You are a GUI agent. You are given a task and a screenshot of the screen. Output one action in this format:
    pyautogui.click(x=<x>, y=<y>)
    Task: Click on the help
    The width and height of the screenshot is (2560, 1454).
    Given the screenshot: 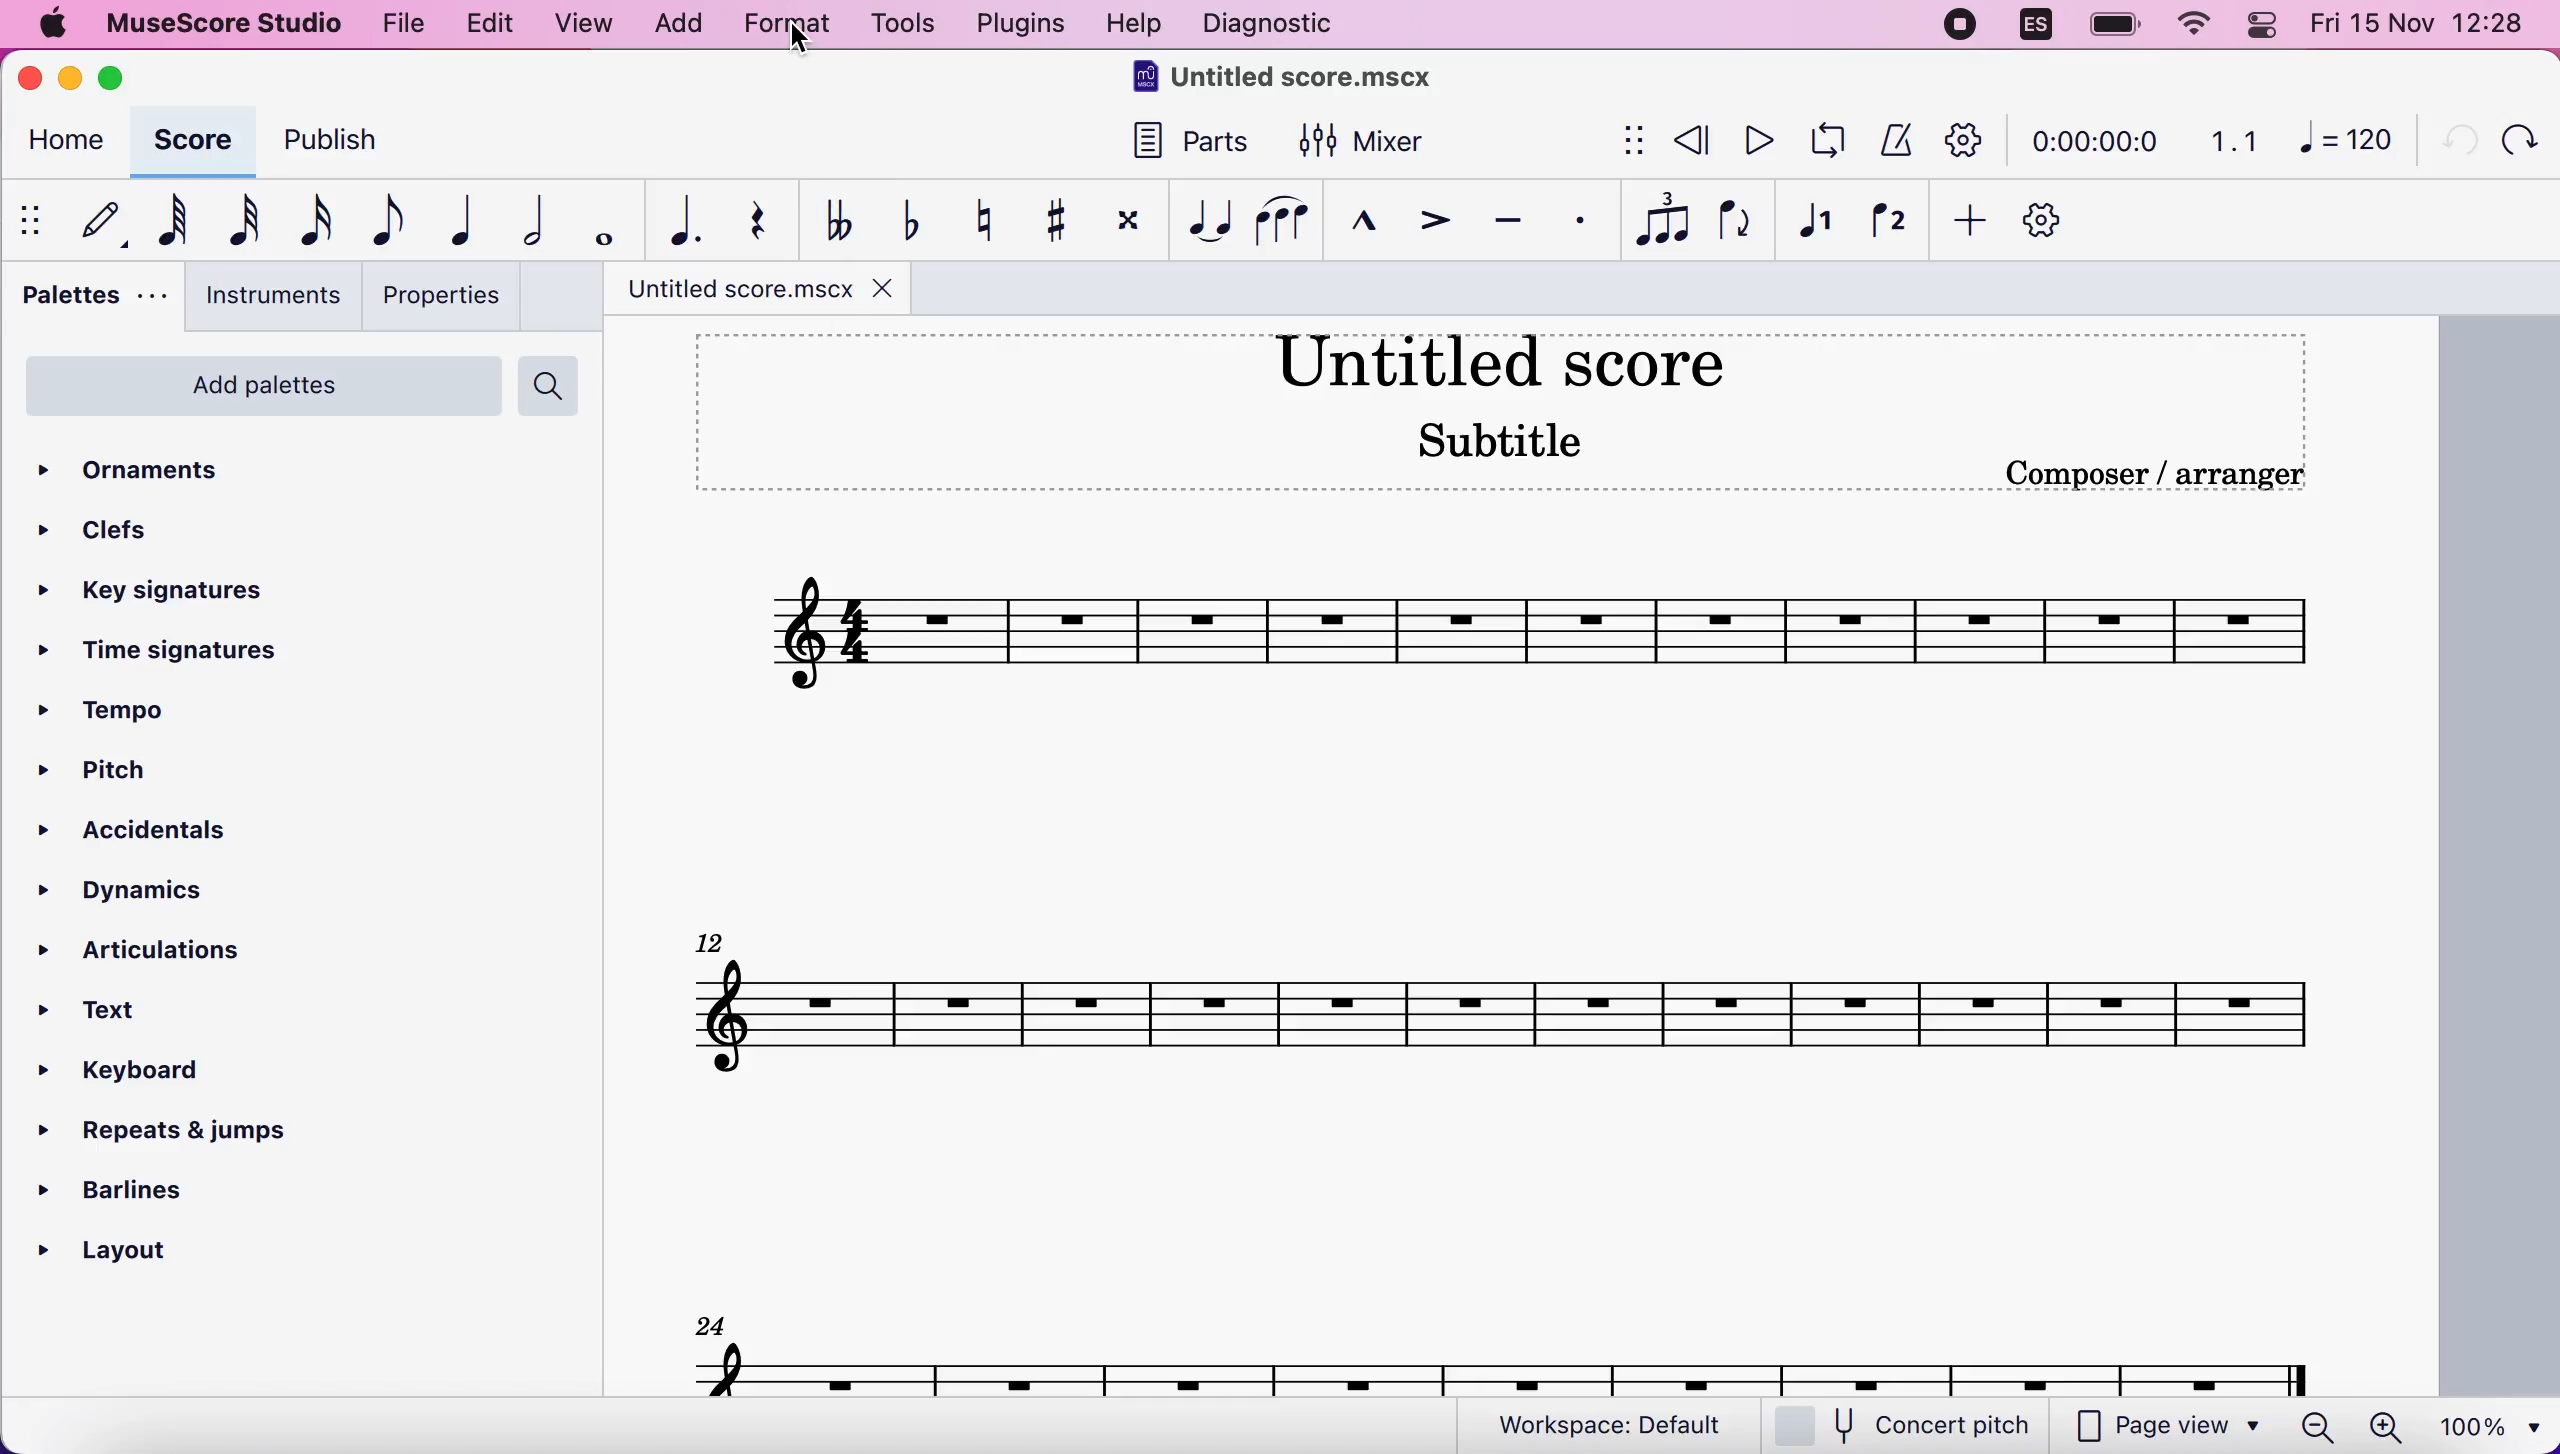 What is the action you would take?
    pyautogui.click(x=1134, y=27)
    